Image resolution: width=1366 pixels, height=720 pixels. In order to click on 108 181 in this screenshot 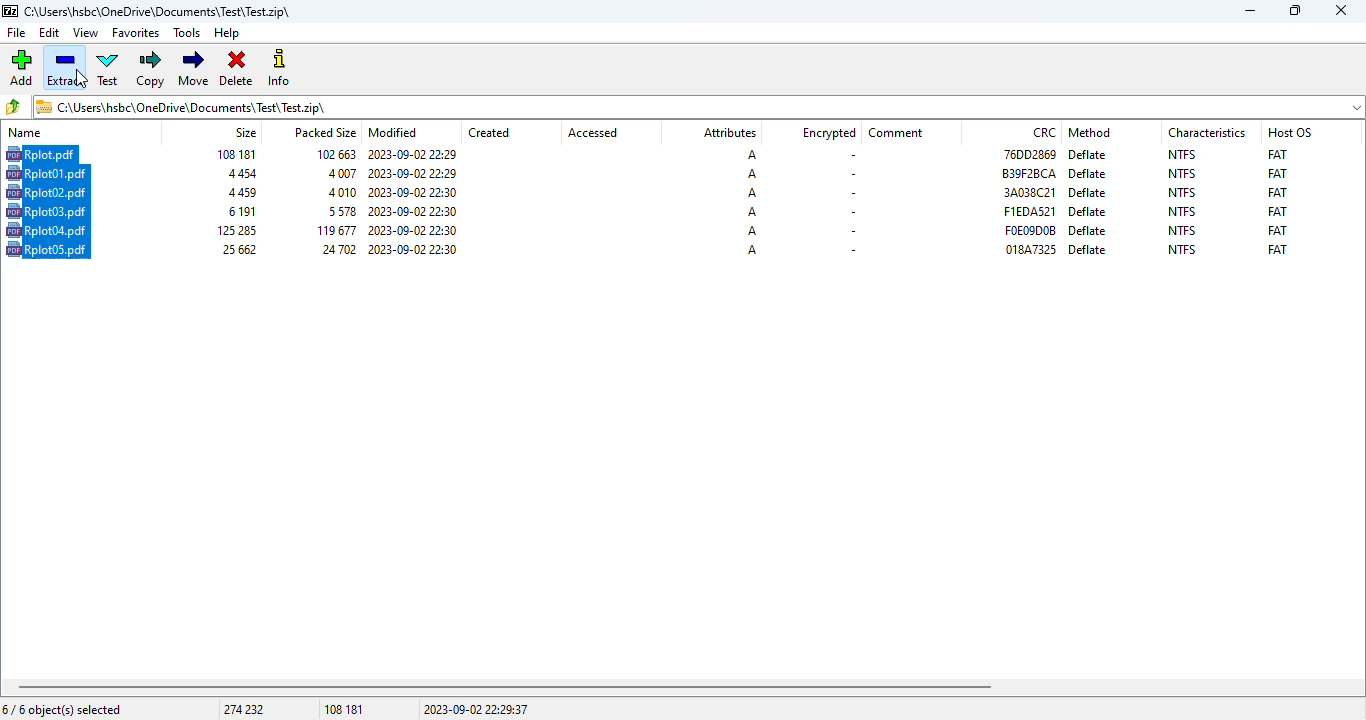, I will do `click(344, 710)`.